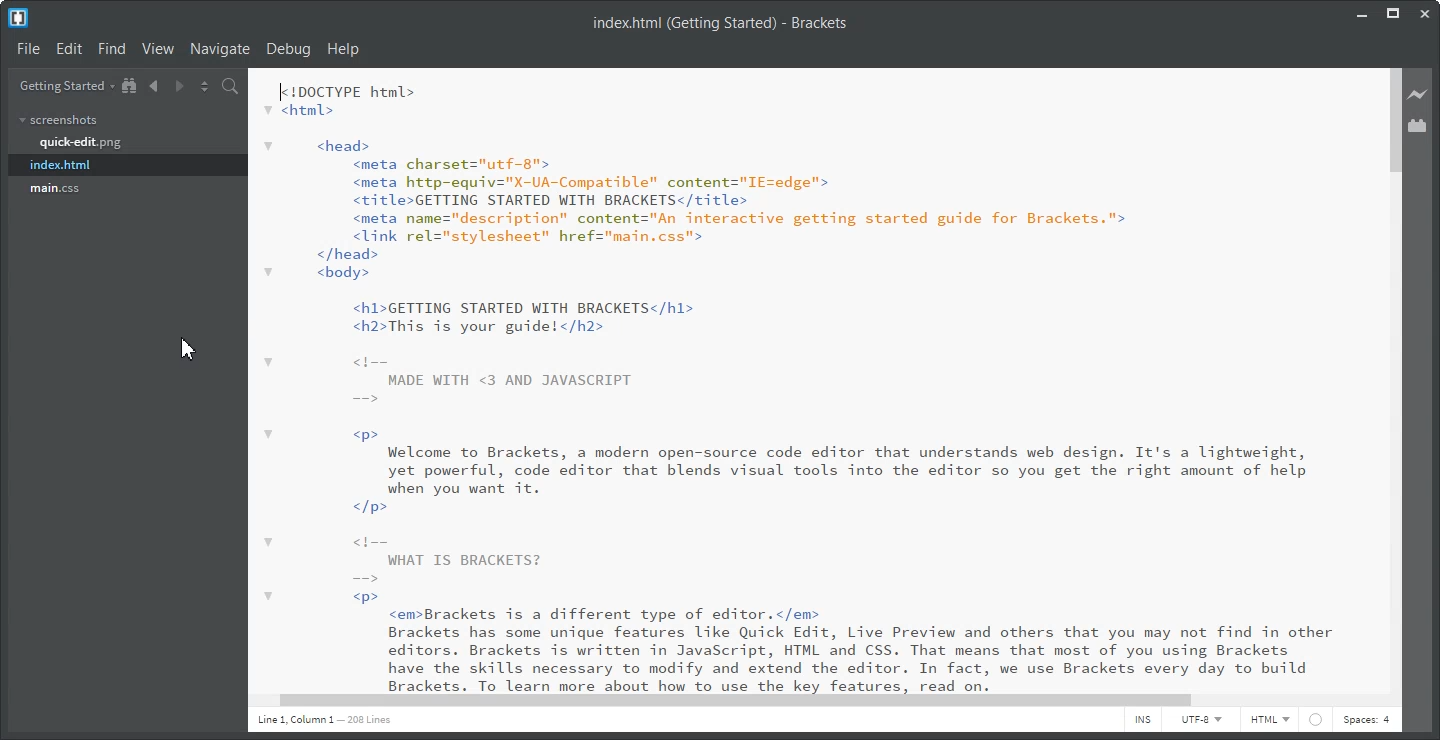 This screenshot has width=1440, height=740. I want to click on Live Preview, so click(1419, 95).